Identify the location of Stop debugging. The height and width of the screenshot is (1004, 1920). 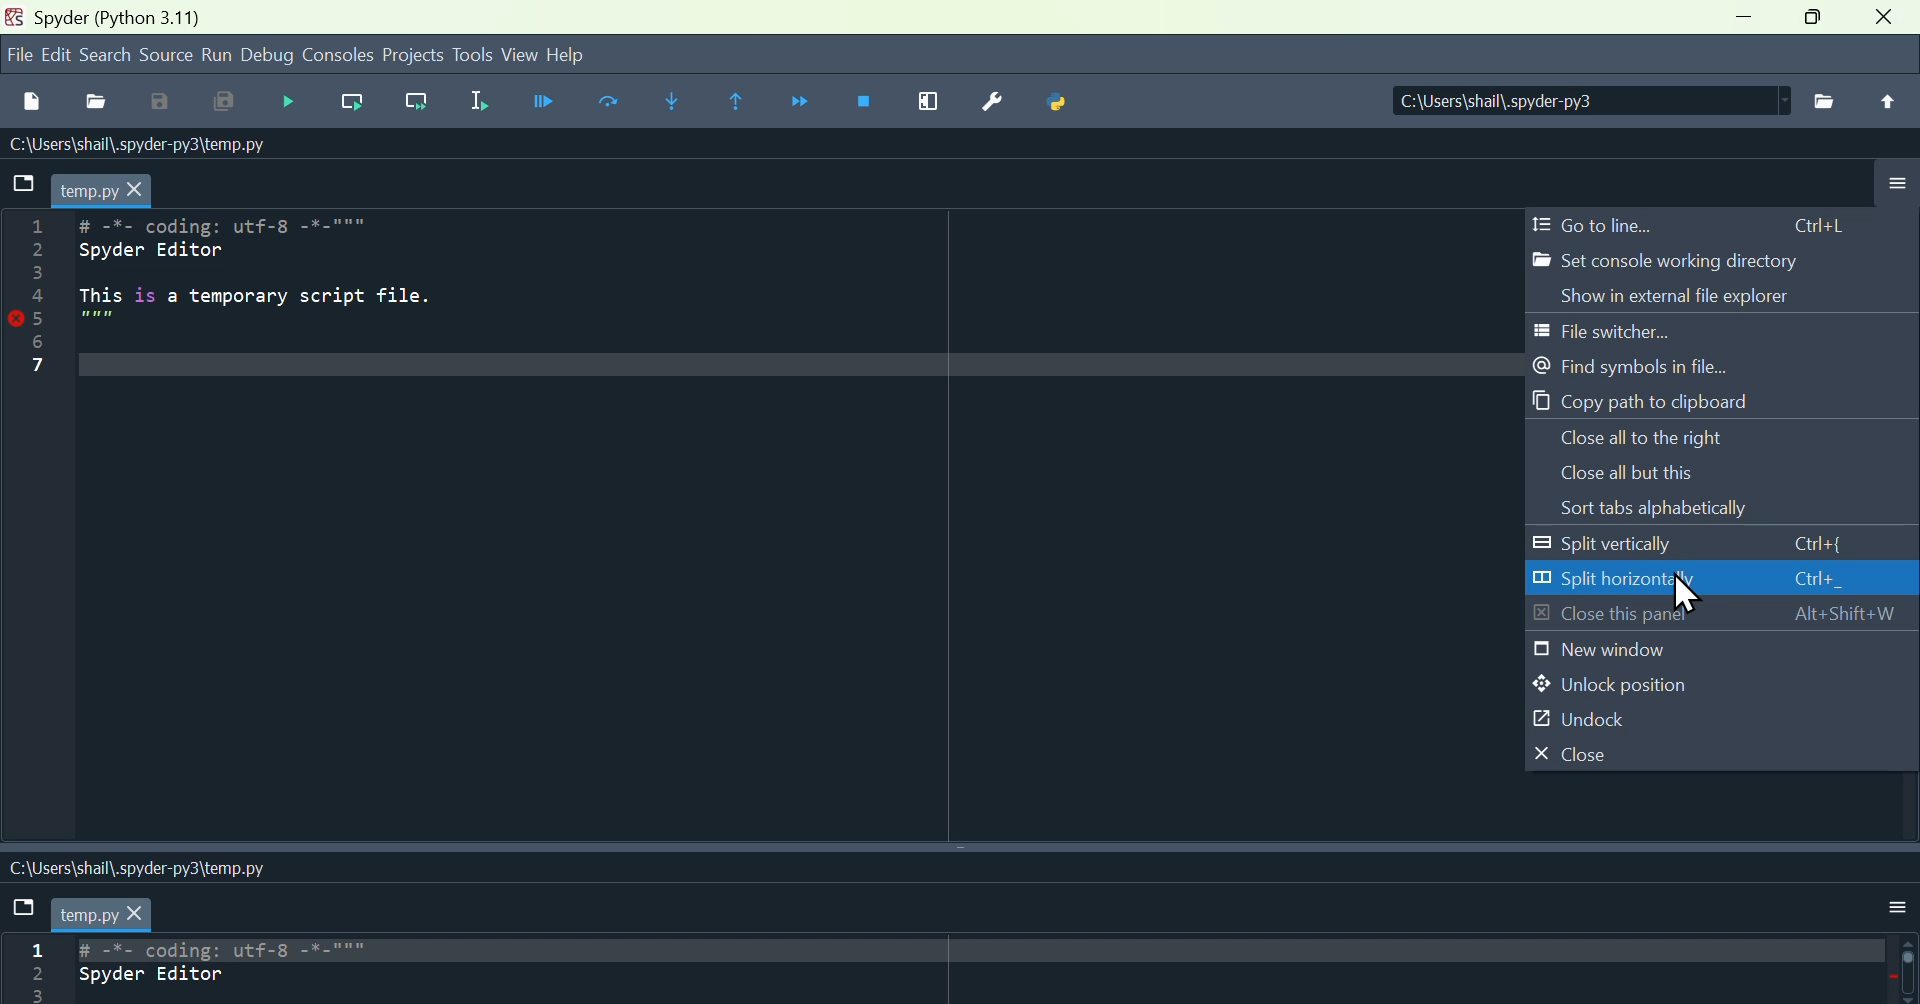
(870, 107).